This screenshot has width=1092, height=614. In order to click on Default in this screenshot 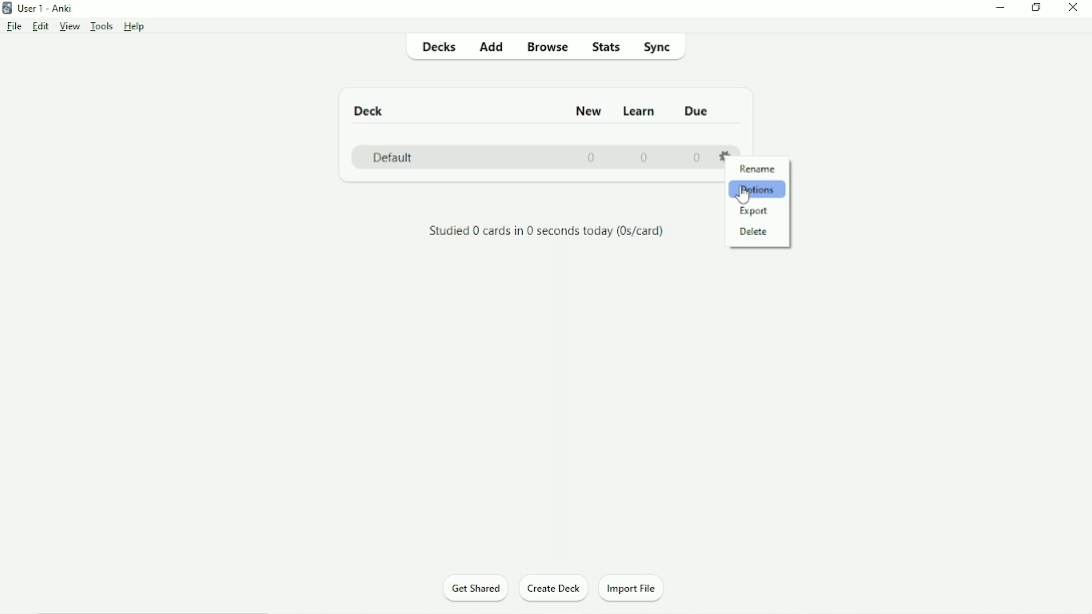, I will do `click(393, 158)`.